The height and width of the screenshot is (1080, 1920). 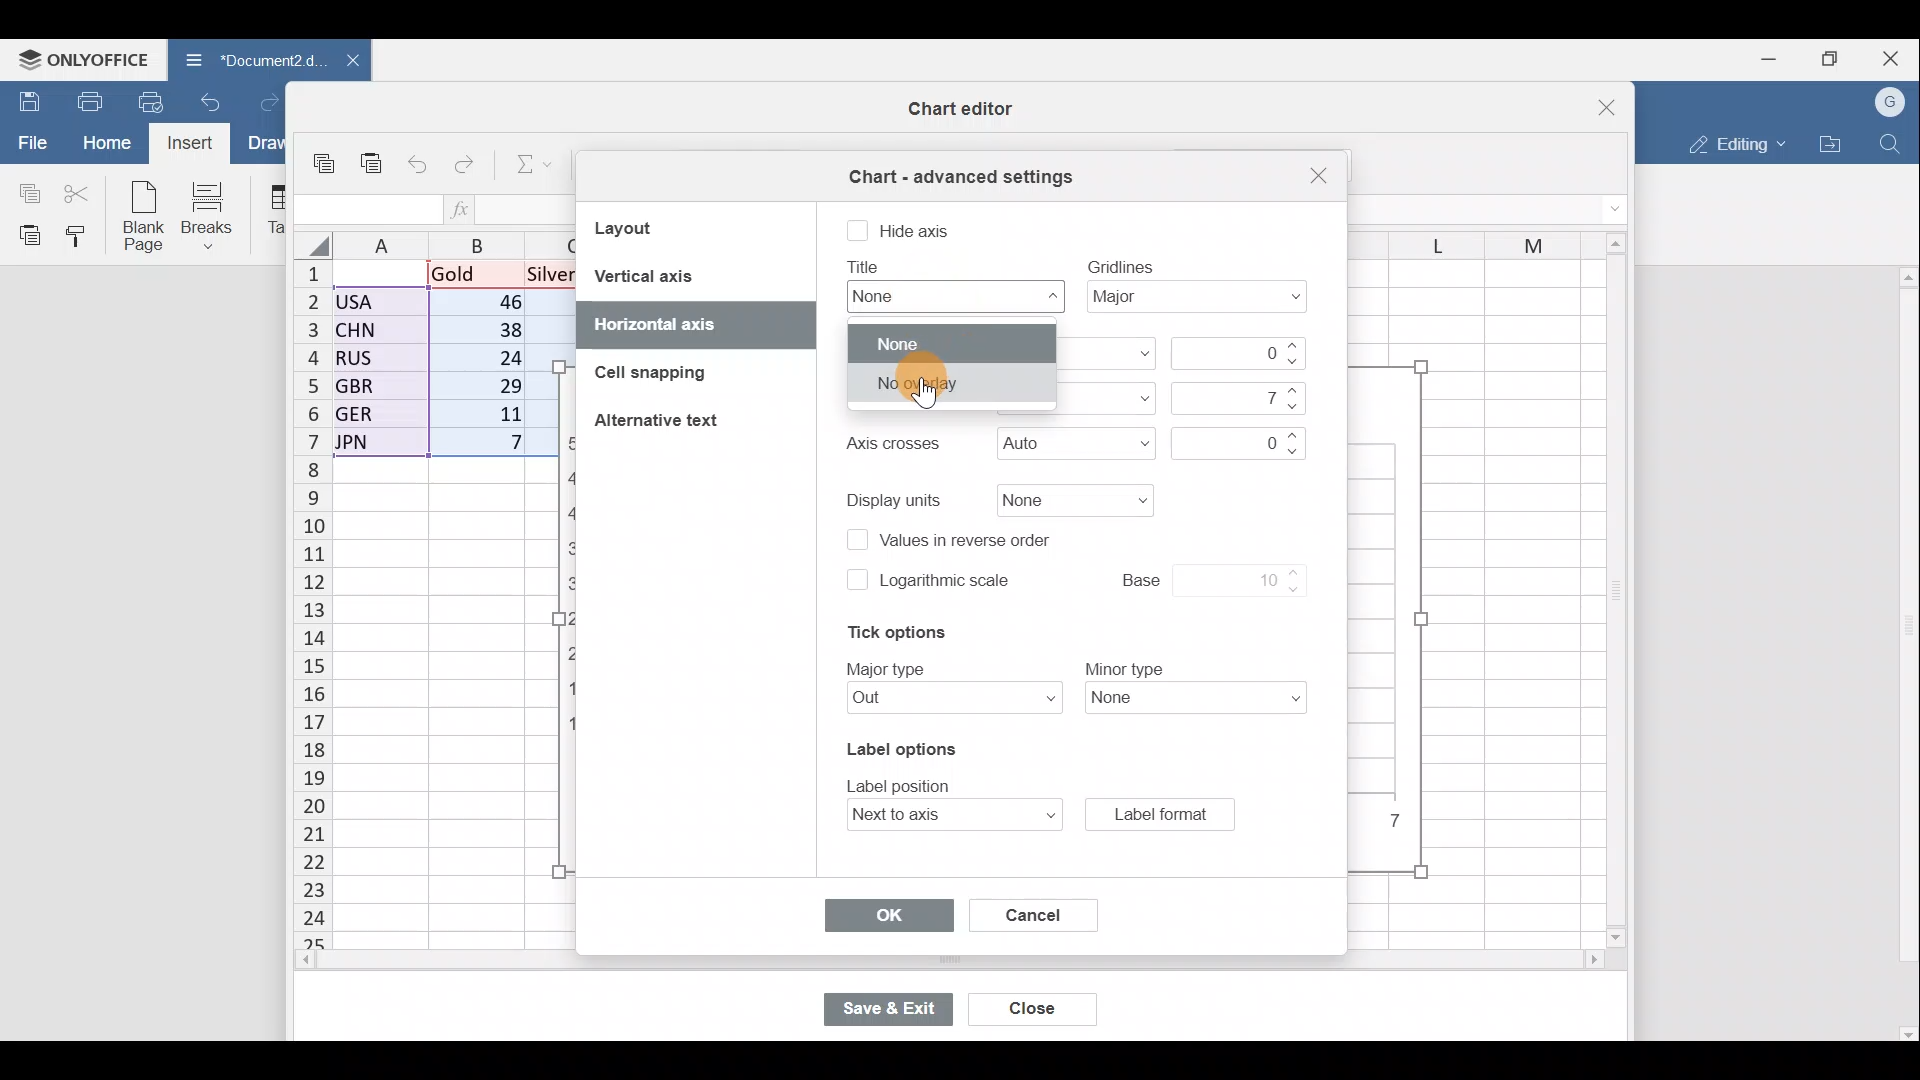 I want to click on Major type, so click(x=943, y=700).